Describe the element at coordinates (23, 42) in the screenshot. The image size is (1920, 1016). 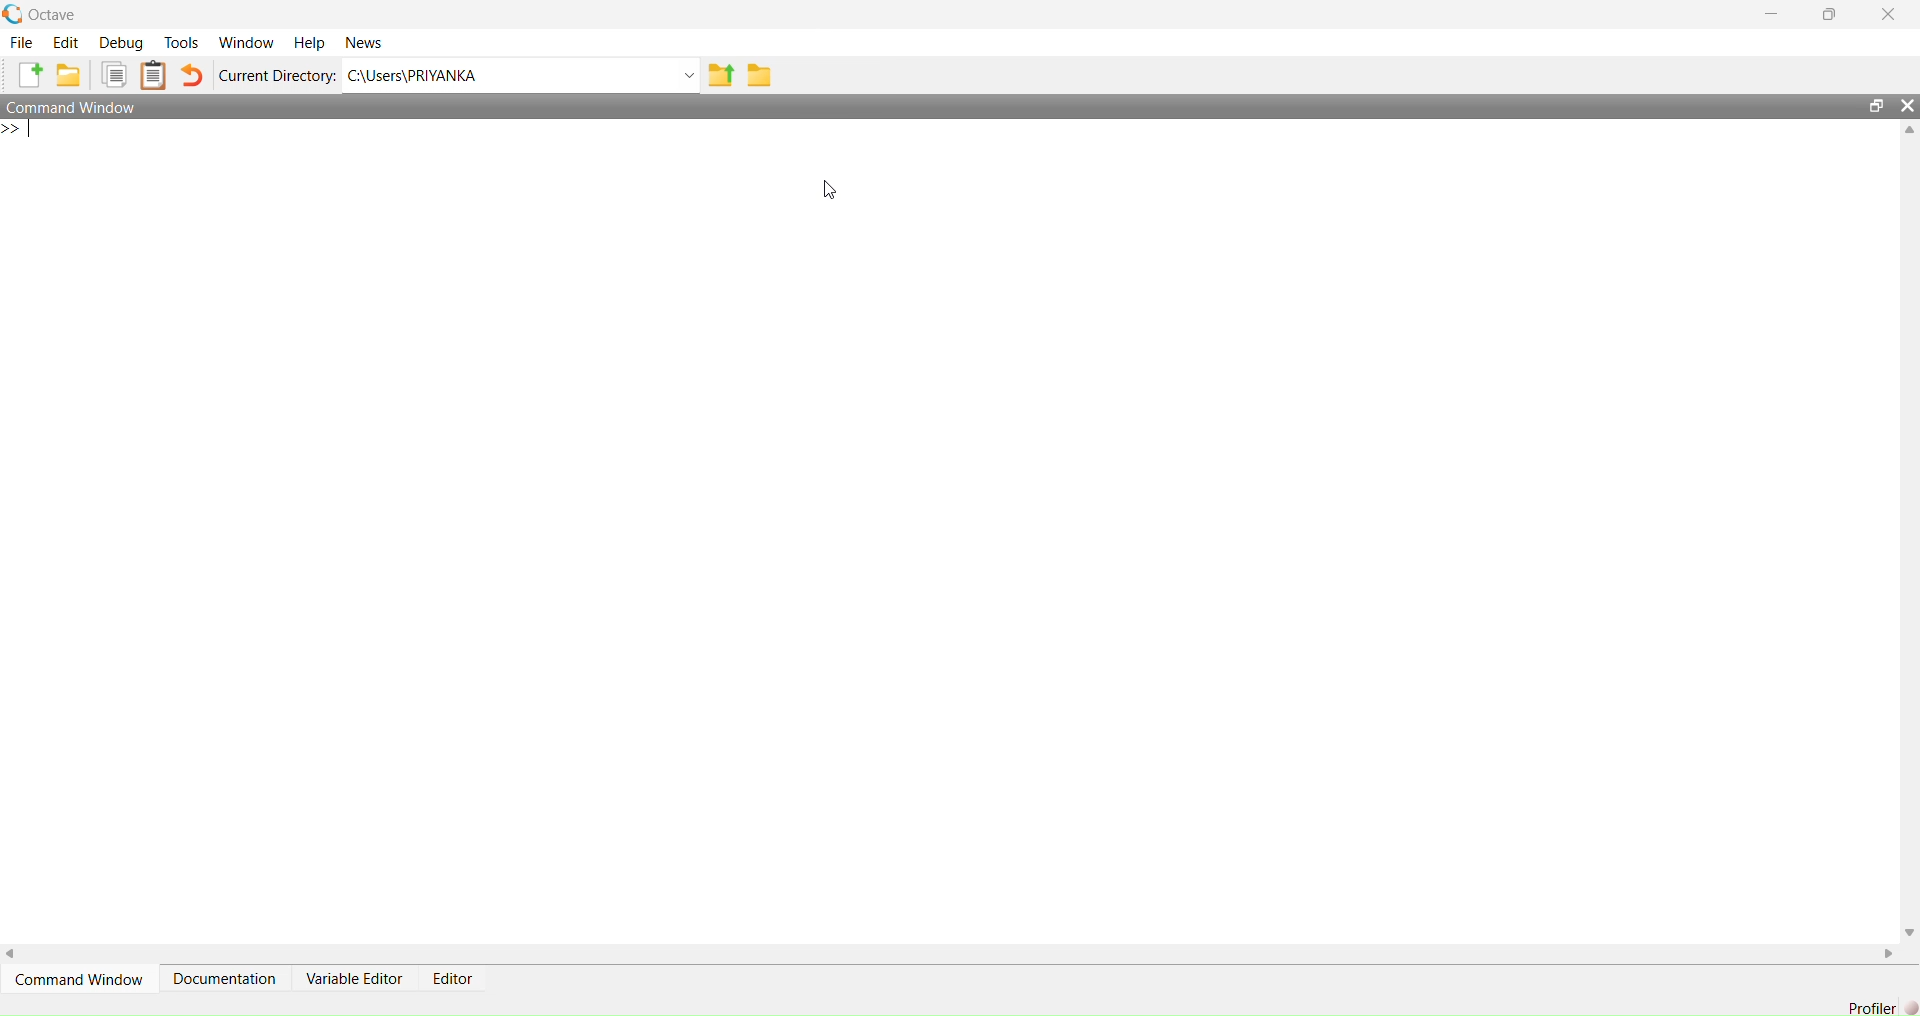
I see `File` at that location.